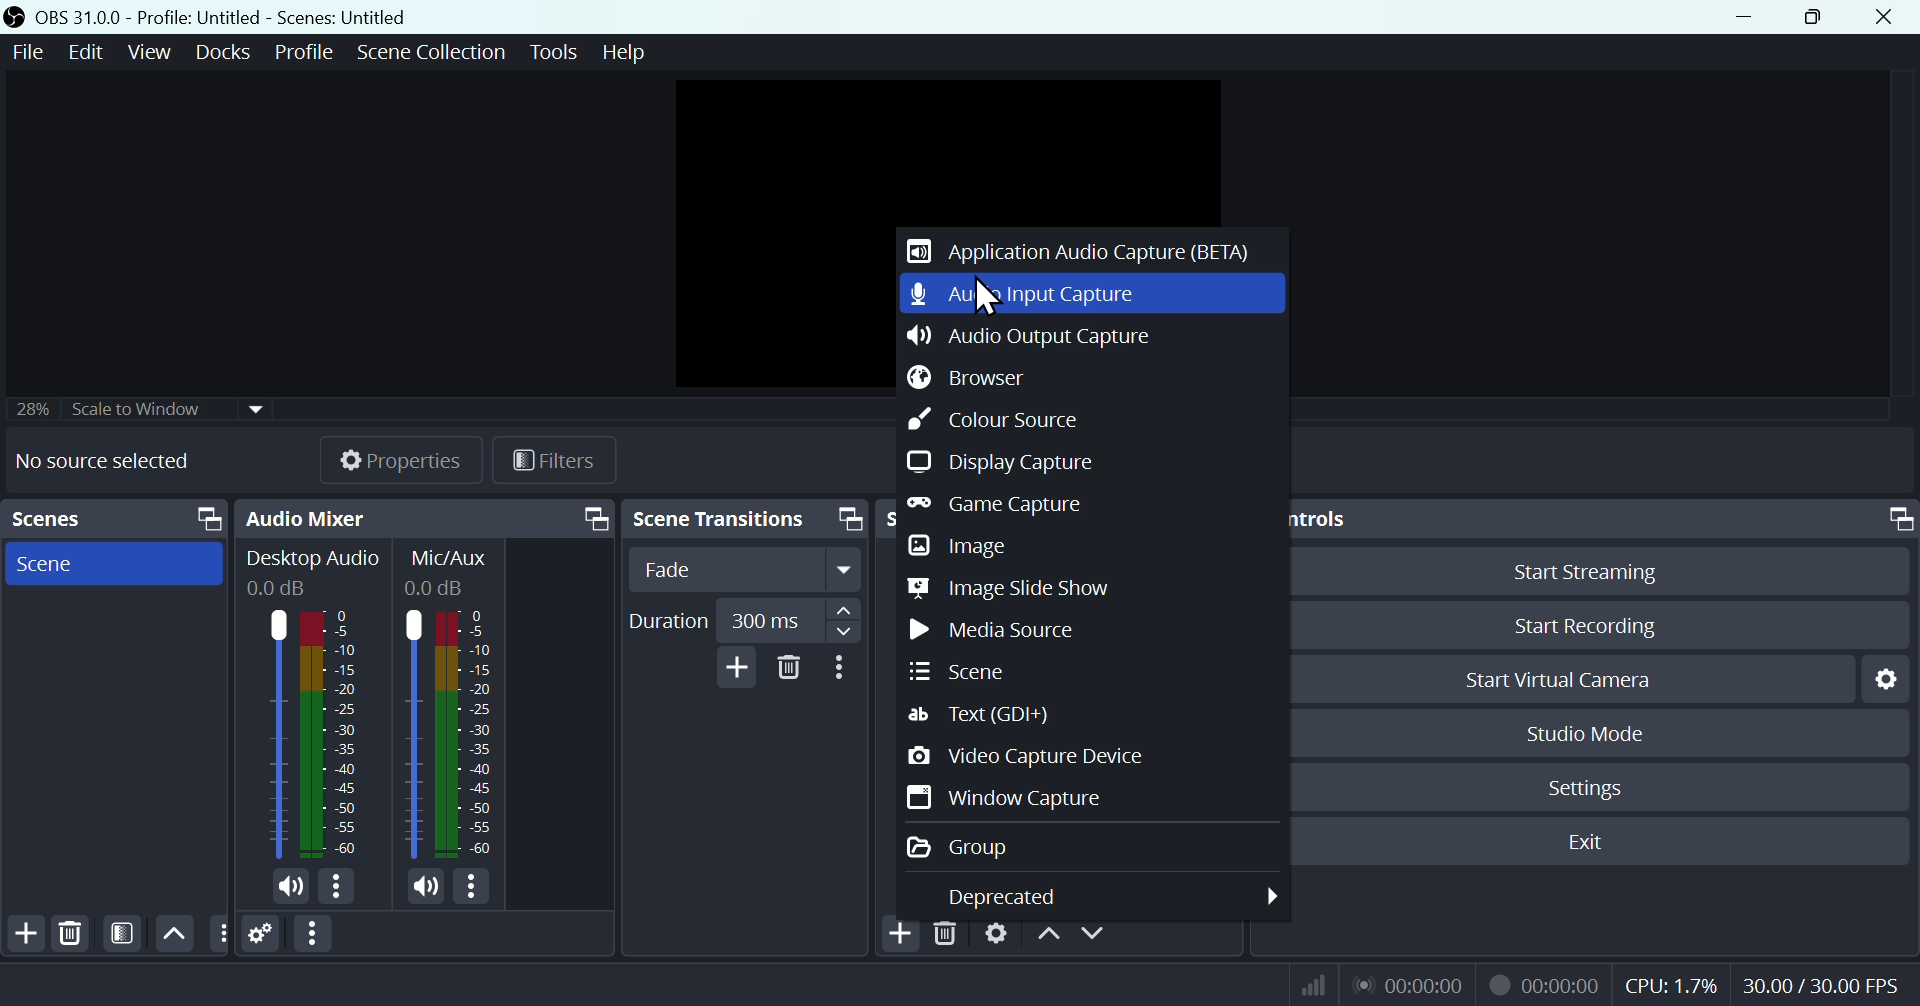  I want to click on help, so click(624, 52).